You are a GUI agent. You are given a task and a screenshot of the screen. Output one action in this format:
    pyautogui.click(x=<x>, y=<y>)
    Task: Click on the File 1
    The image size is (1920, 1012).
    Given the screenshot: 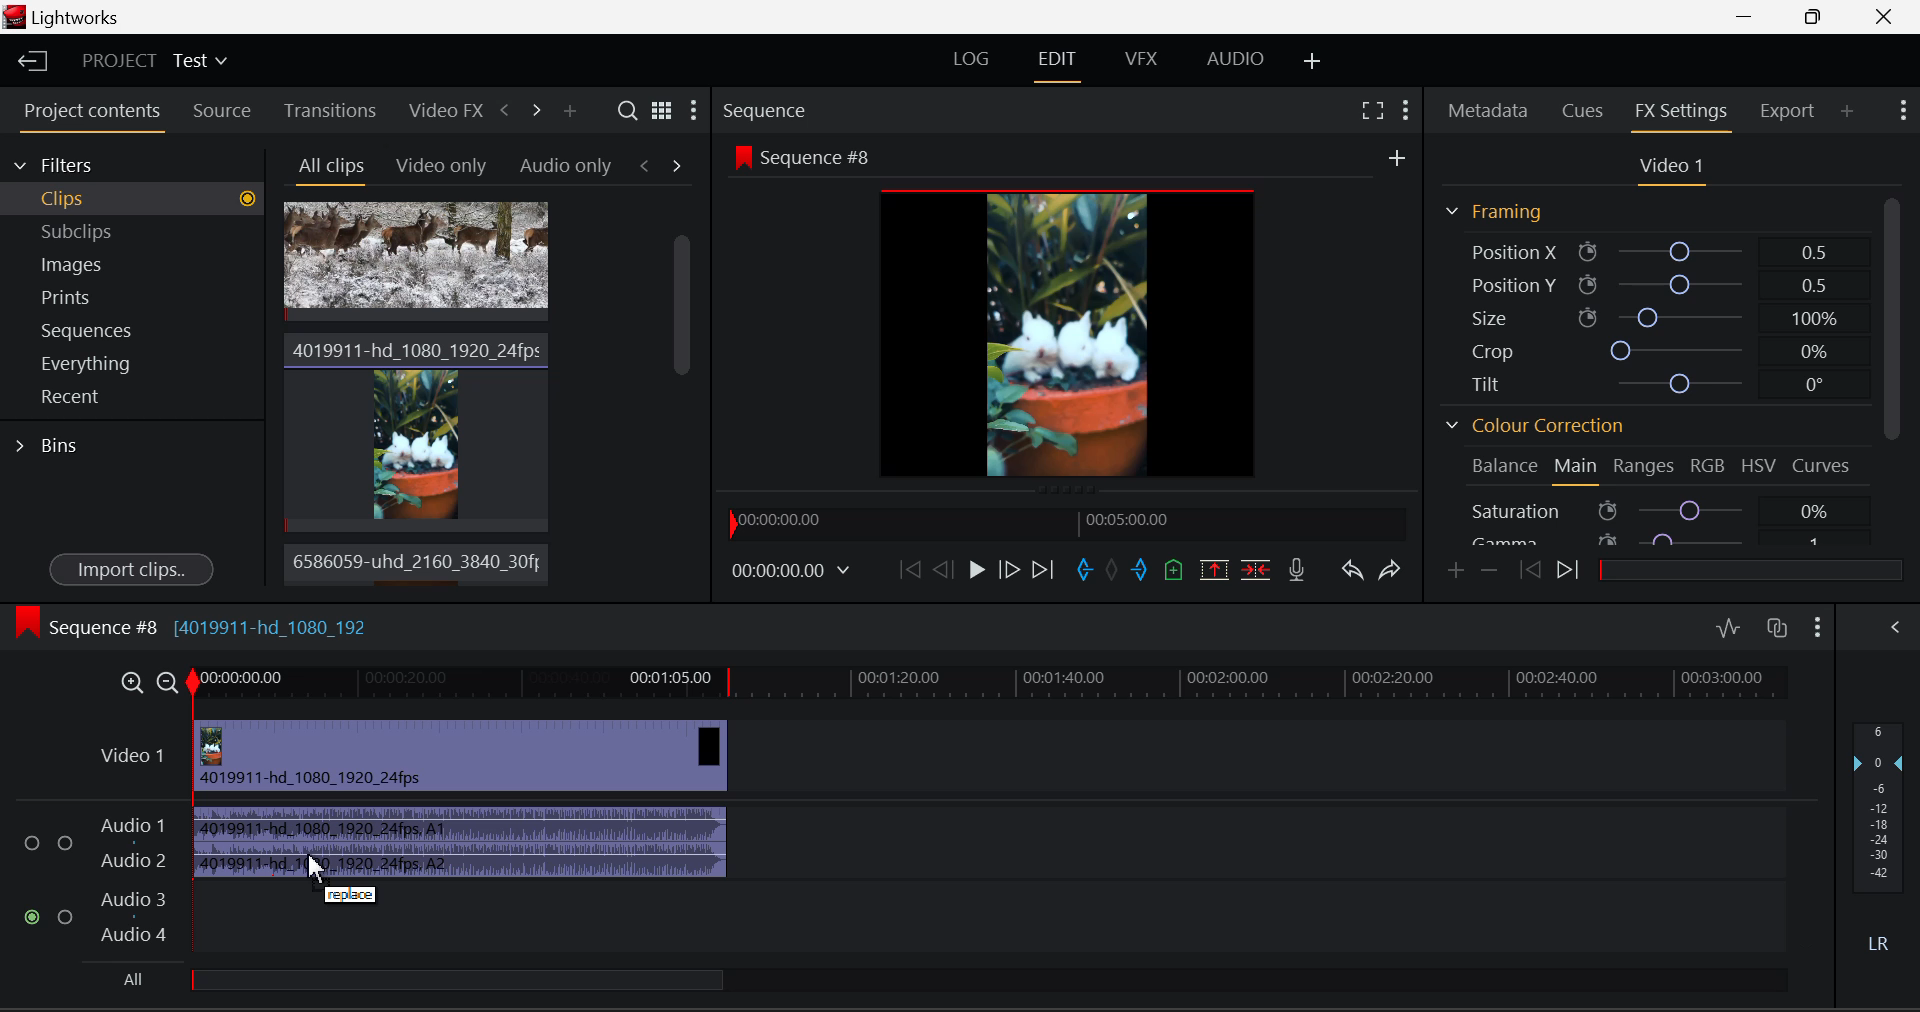 What is the action you would take?
    pyautogui.click(x=416, y=262)
    